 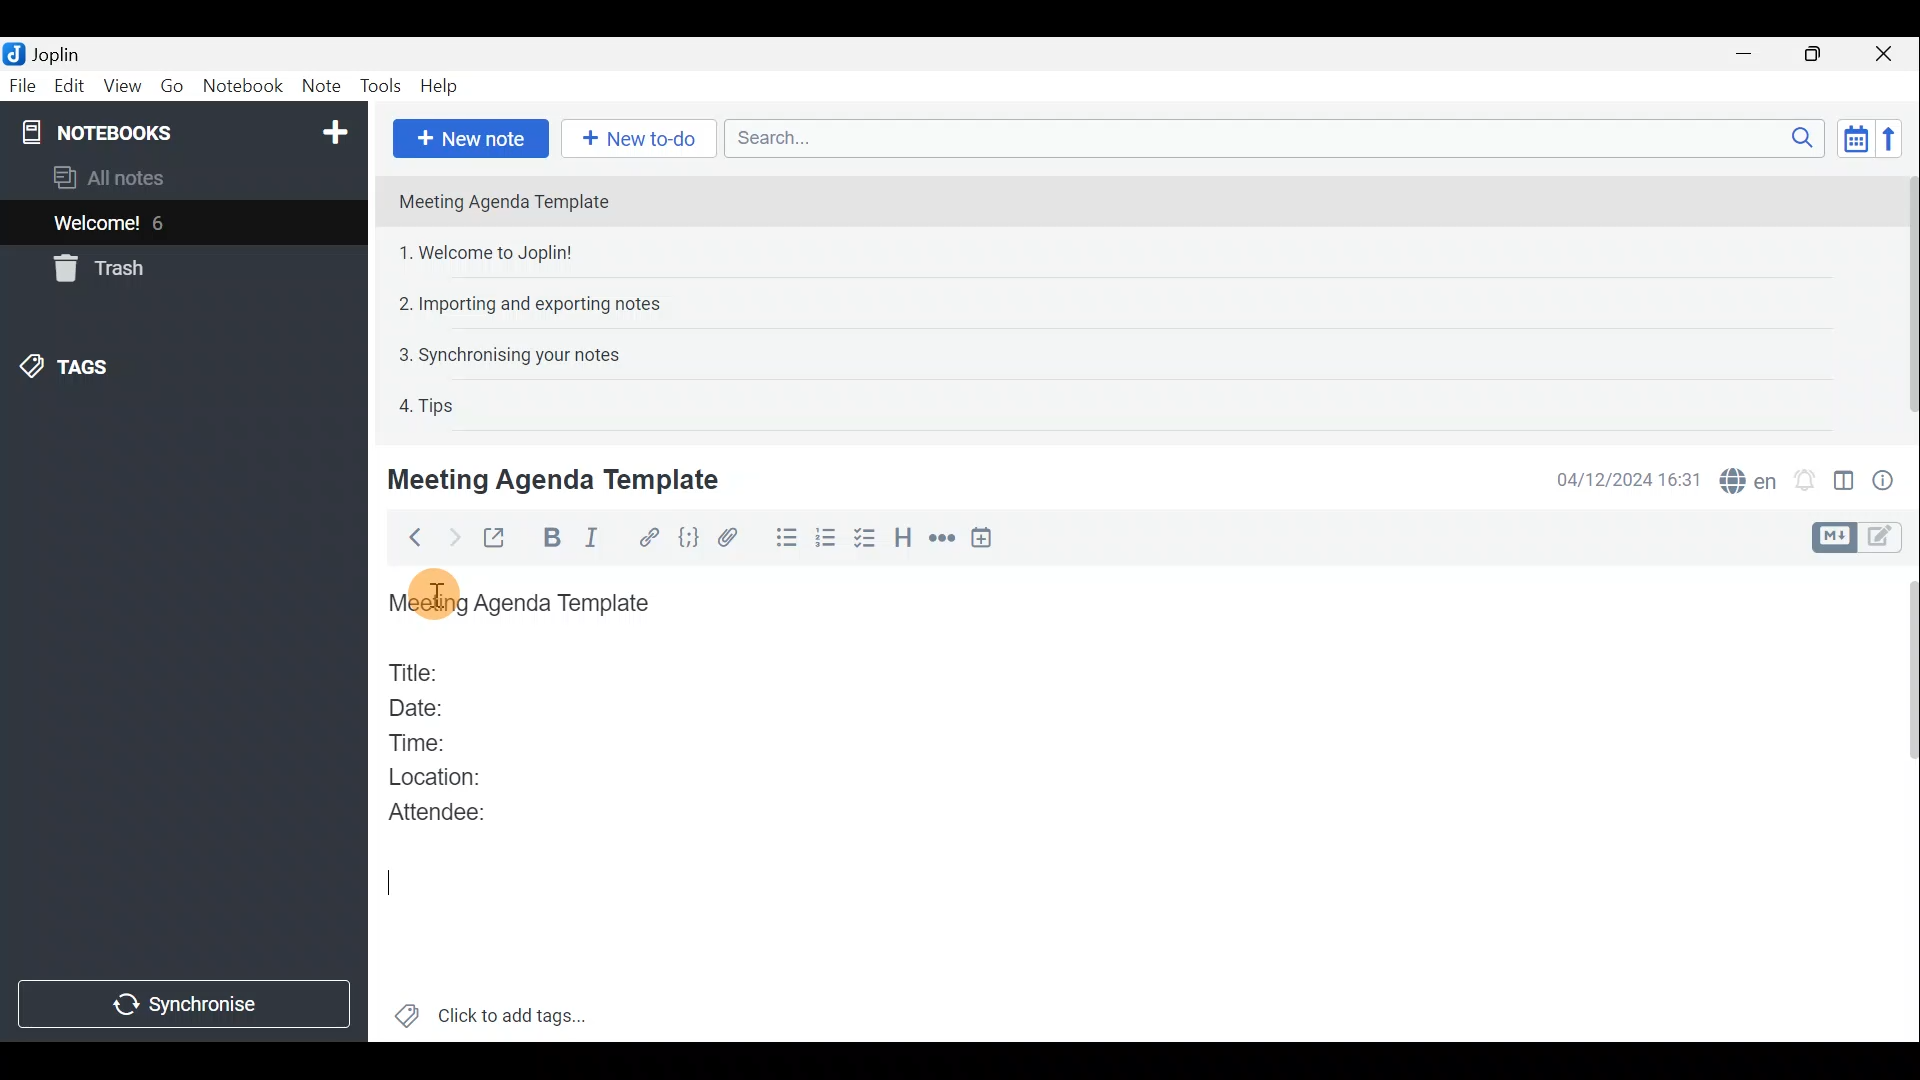 What do you see at coordinates (23, 84) in the screenshot?
I see `File` at bounding box center [23, 84].